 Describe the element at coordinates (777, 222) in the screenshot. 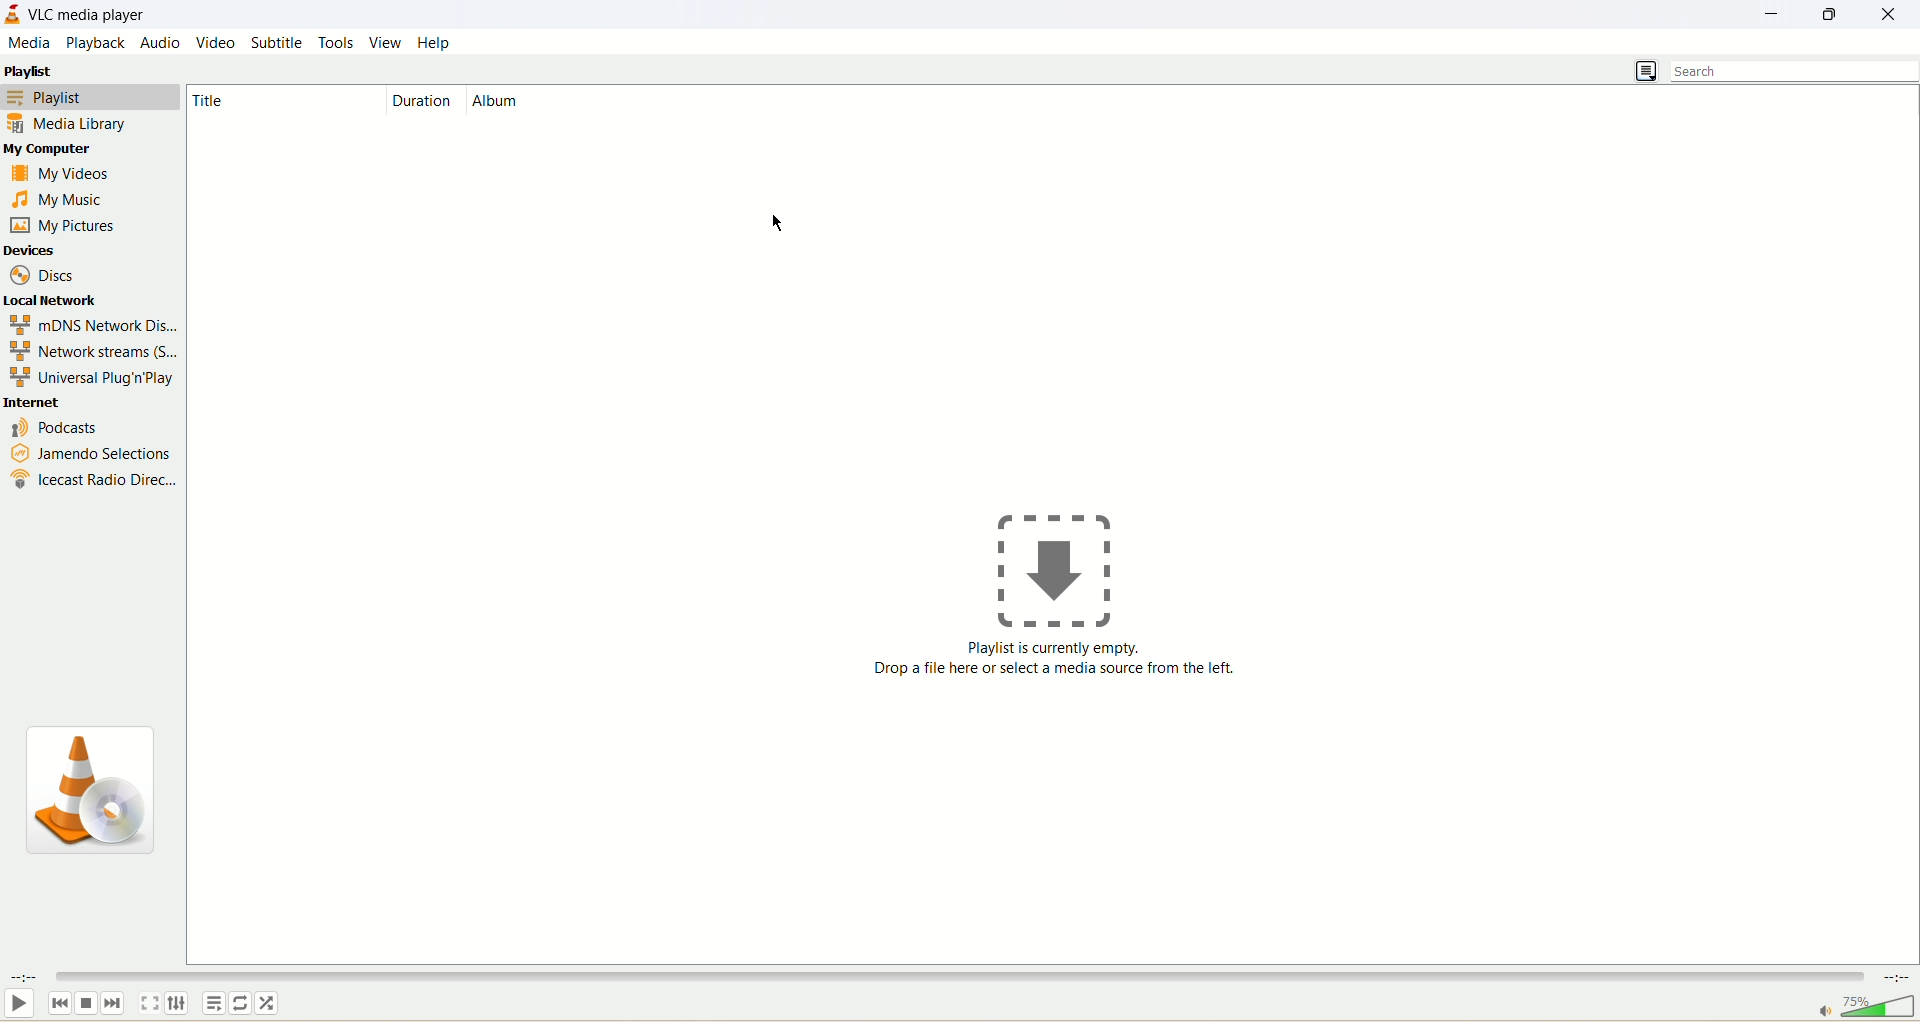

I see `cursor` at that location.